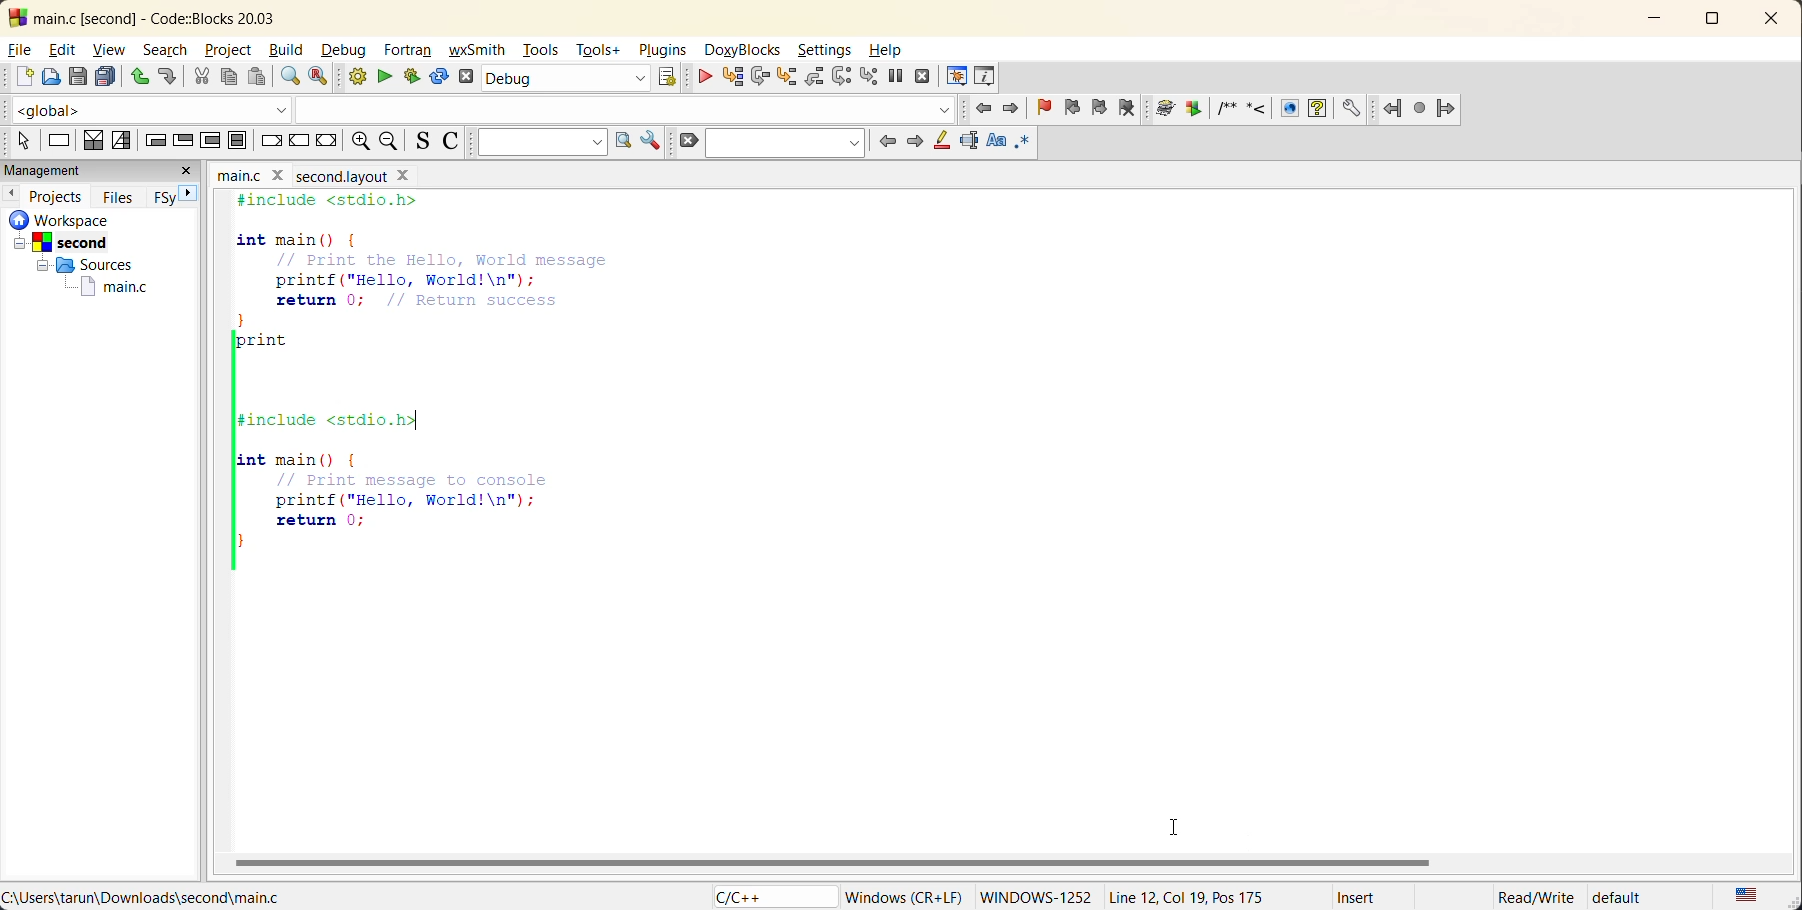  What do you see at coordinates (600, 51) in the screenshot?
I see `tools+` at bounding box center [600, 51].